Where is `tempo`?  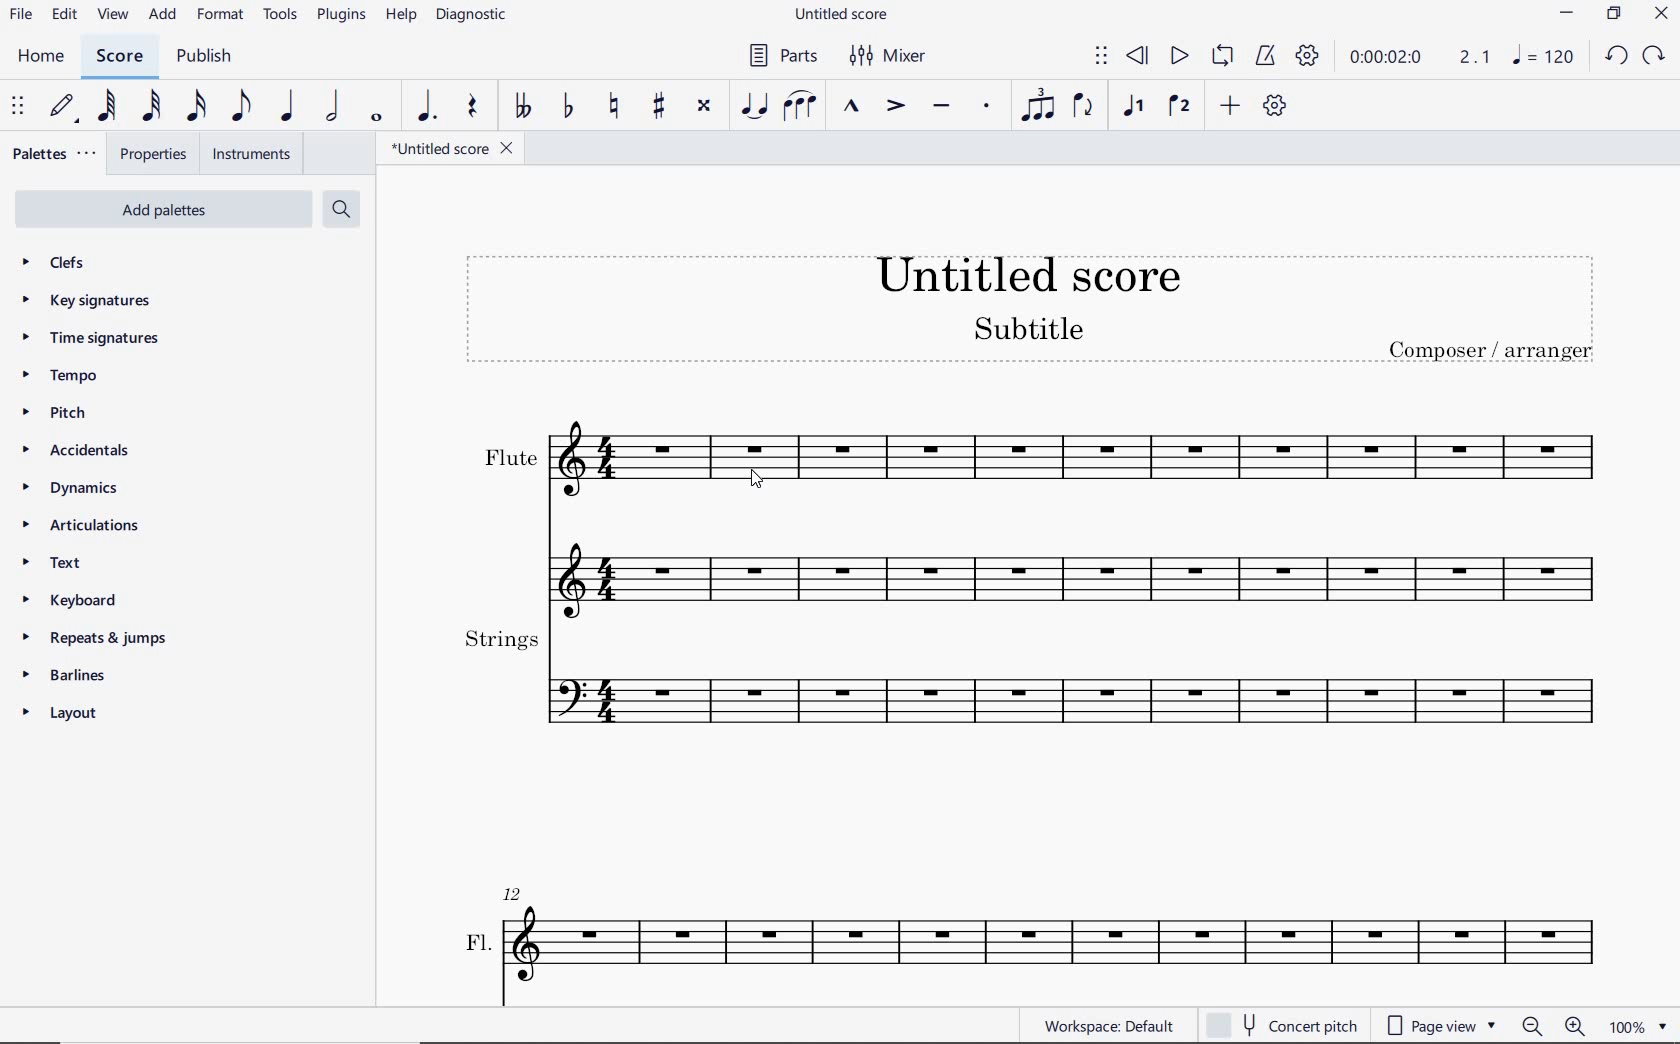 tempo is located at coordinates (64, 376).